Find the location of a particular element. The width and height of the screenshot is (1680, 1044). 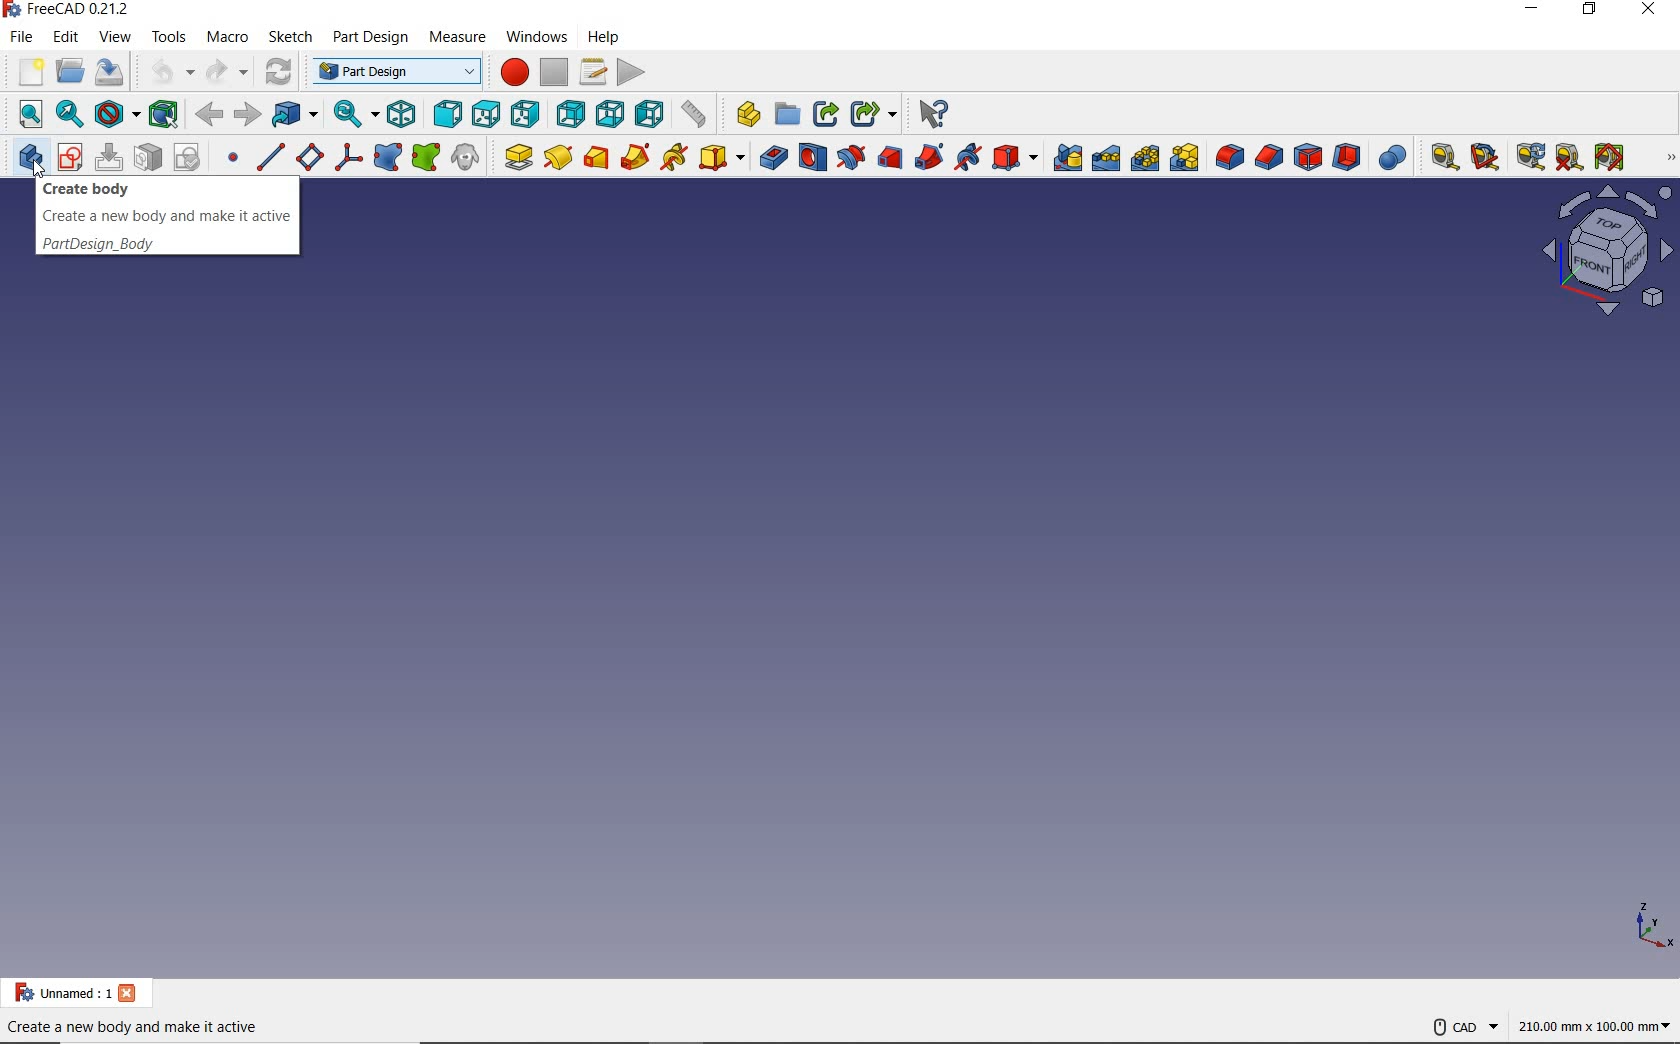

back is located at coordinates (210, 114).